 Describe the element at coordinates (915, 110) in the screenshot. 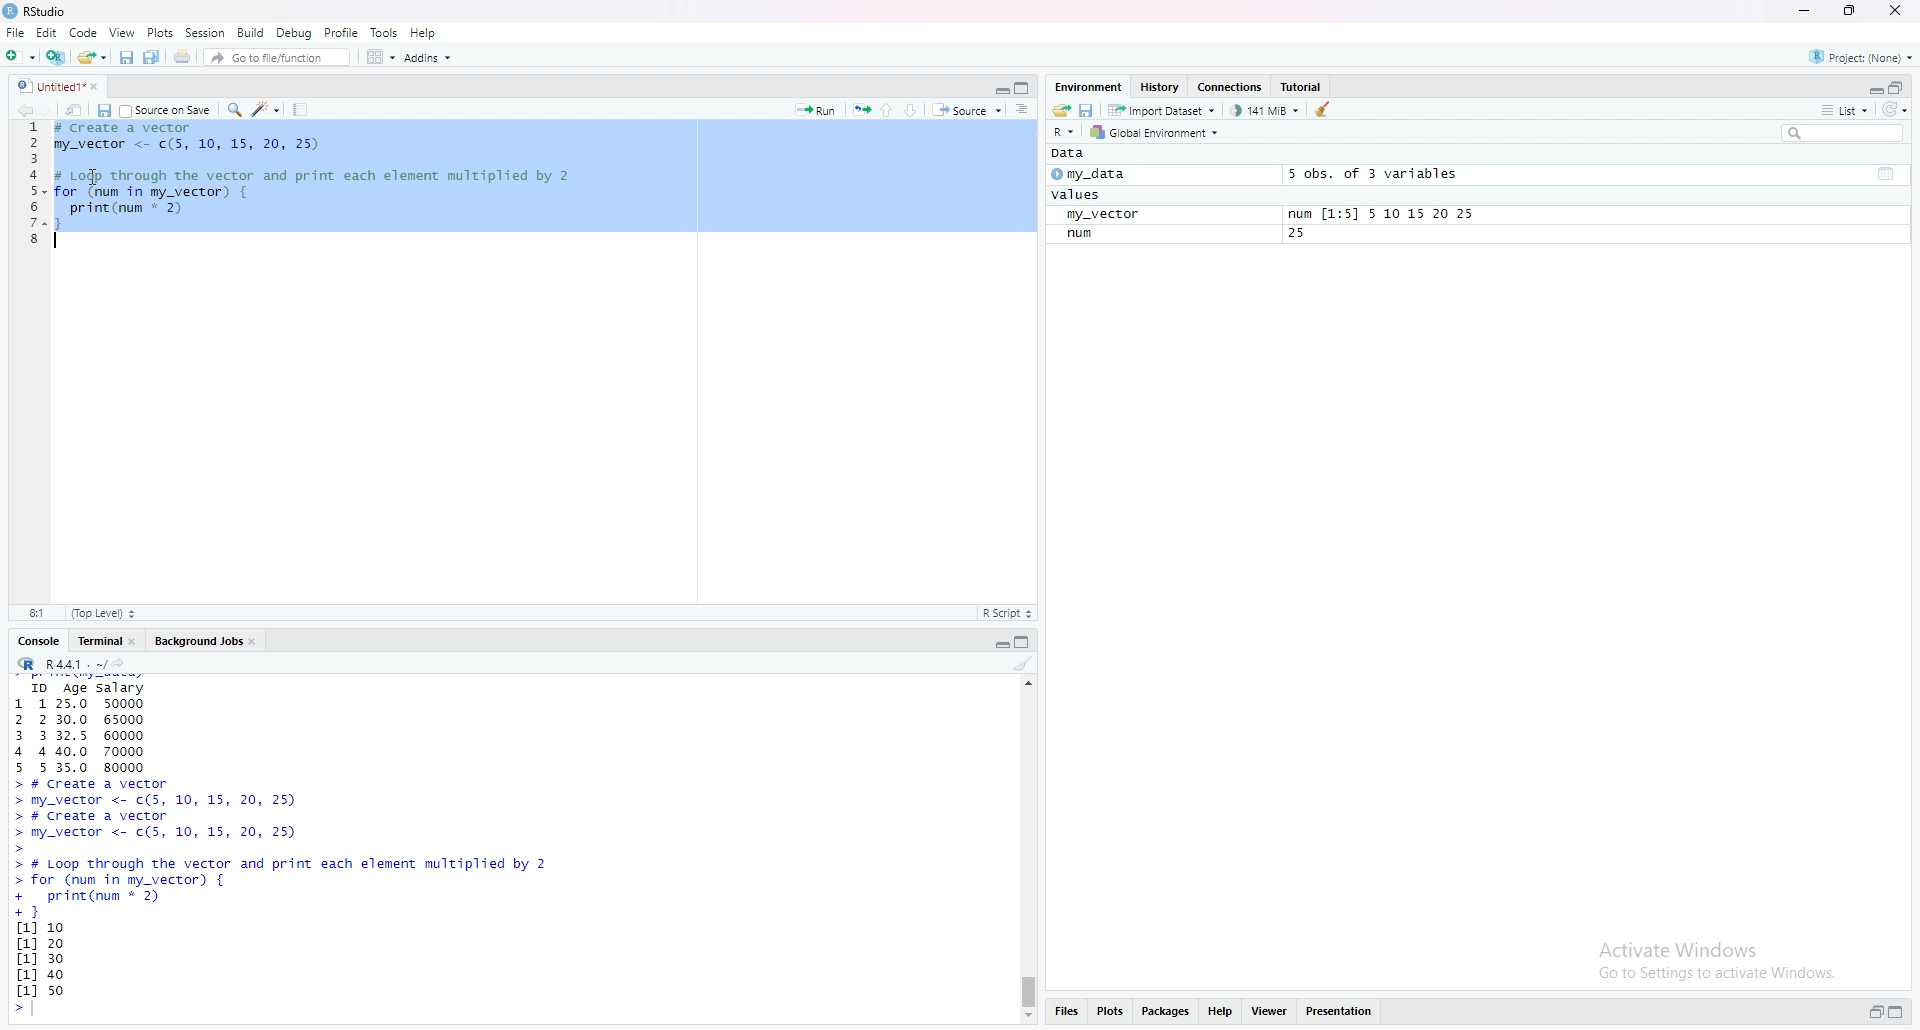

I see `go to next section` at that location.